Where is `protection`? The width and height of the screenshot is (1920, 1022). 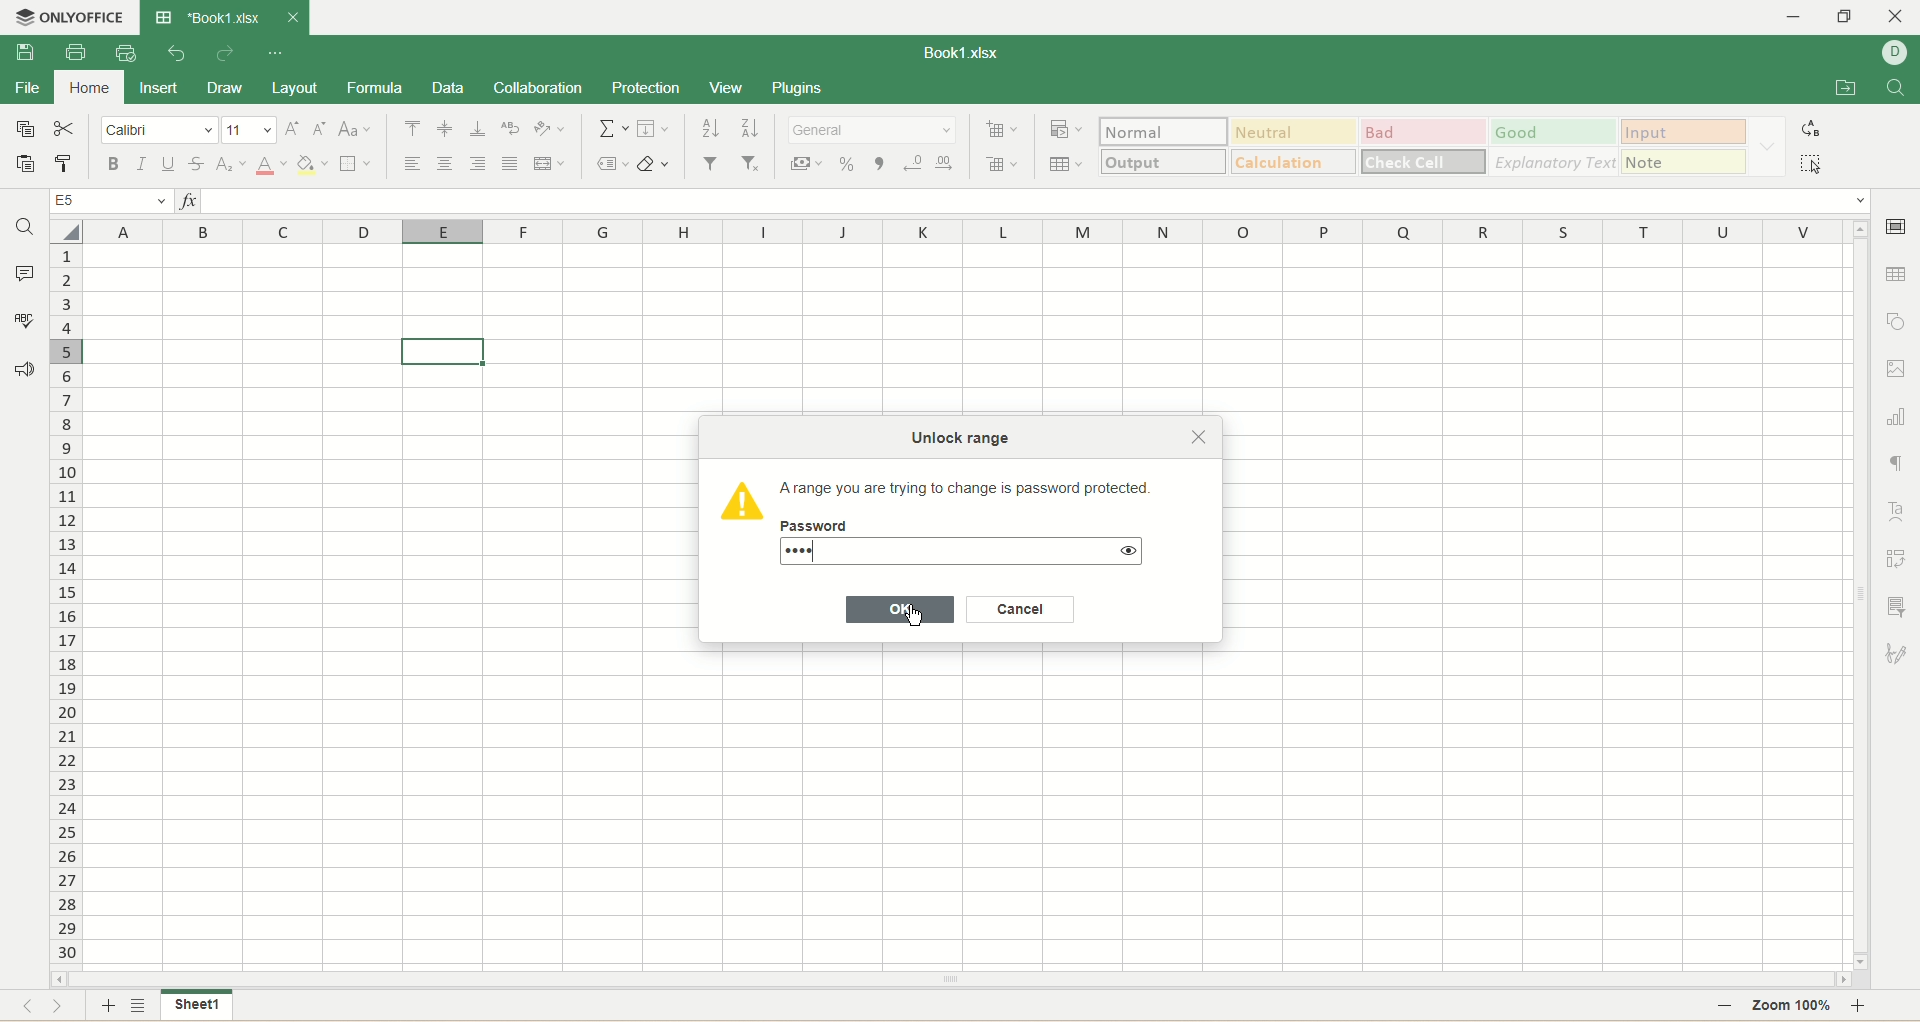 protection is located at coordinates (648, 89).